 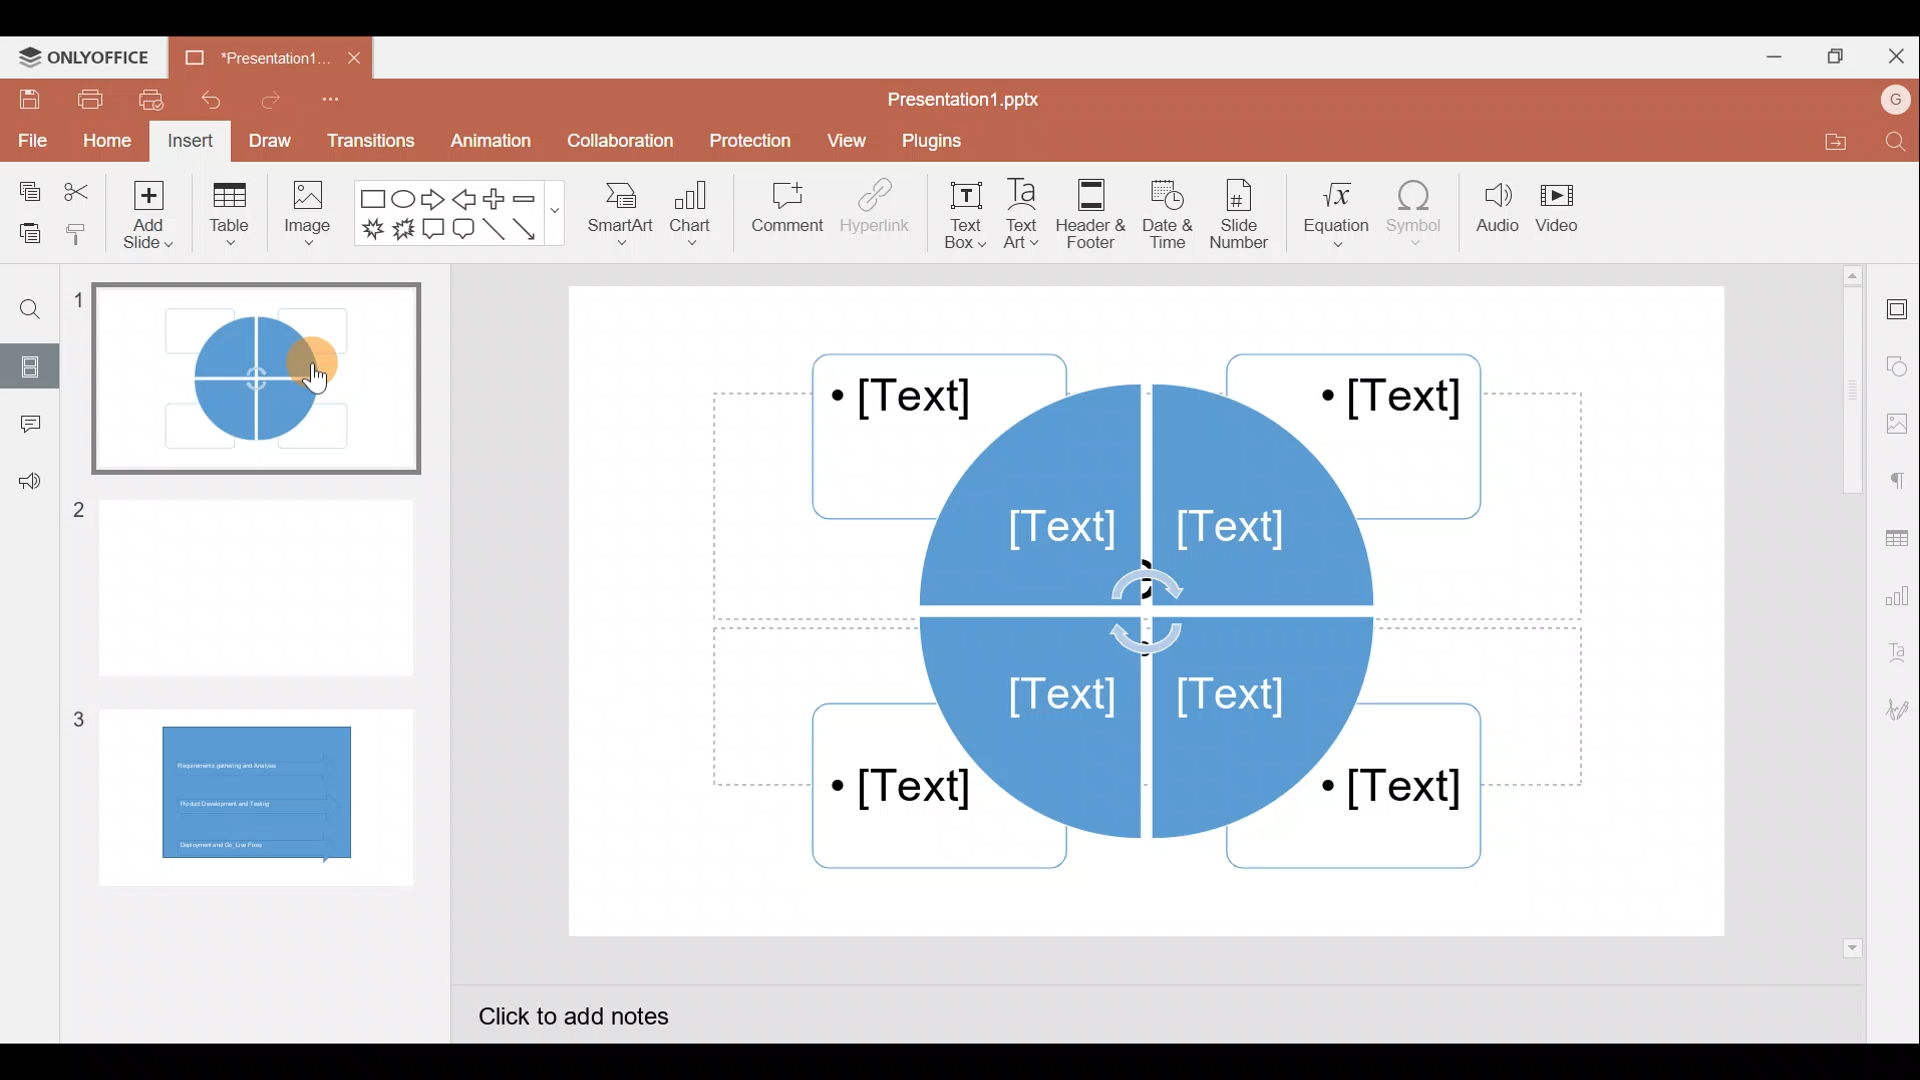 I want to click on Hyperlink, so click(x=875, y=214).